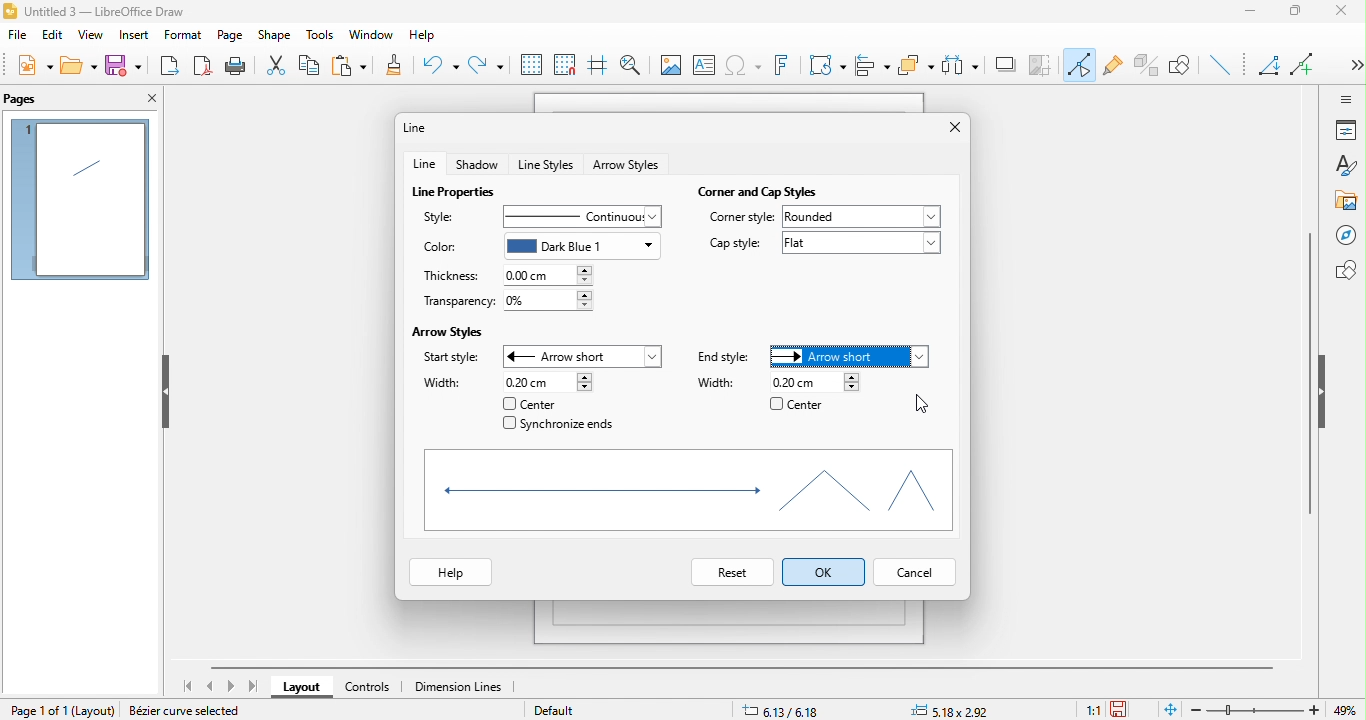 This screenshot has width=1366, height=720. Describe the element at coordinates (181, 35) in the screenshot. I see `format` at that location.